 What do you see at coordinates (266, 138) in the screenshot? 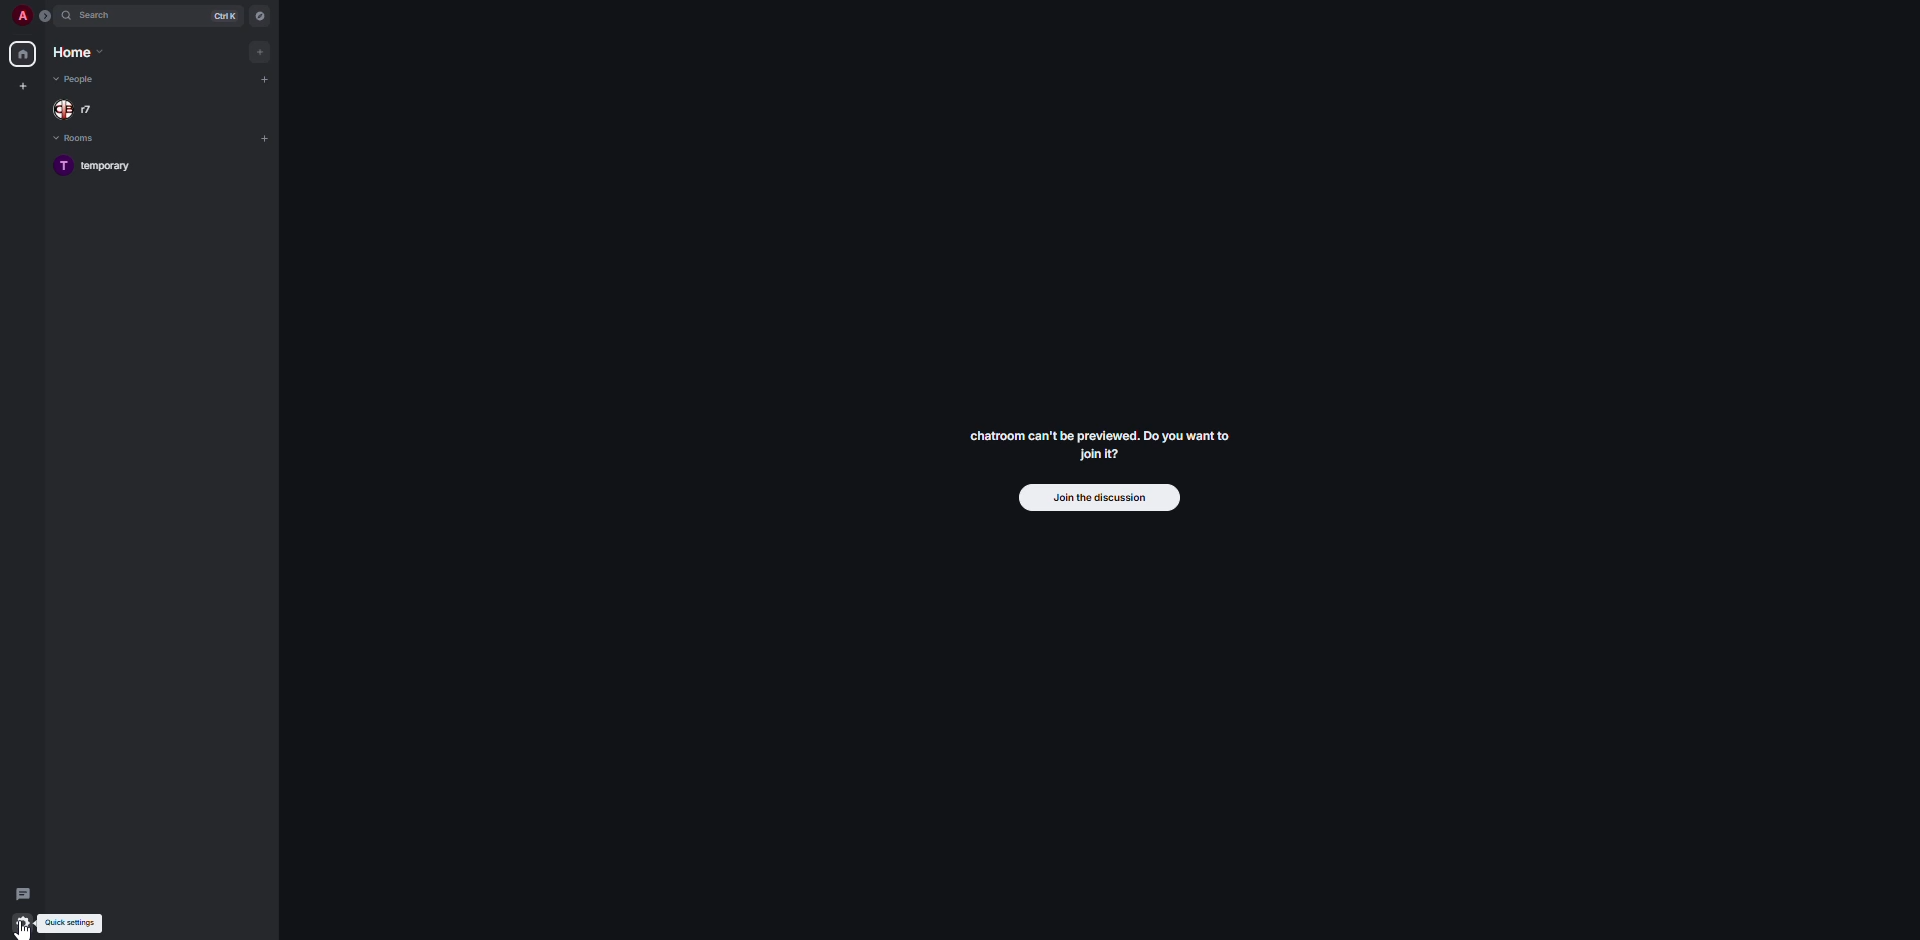
I see `add` at bounding box center [266, 138].